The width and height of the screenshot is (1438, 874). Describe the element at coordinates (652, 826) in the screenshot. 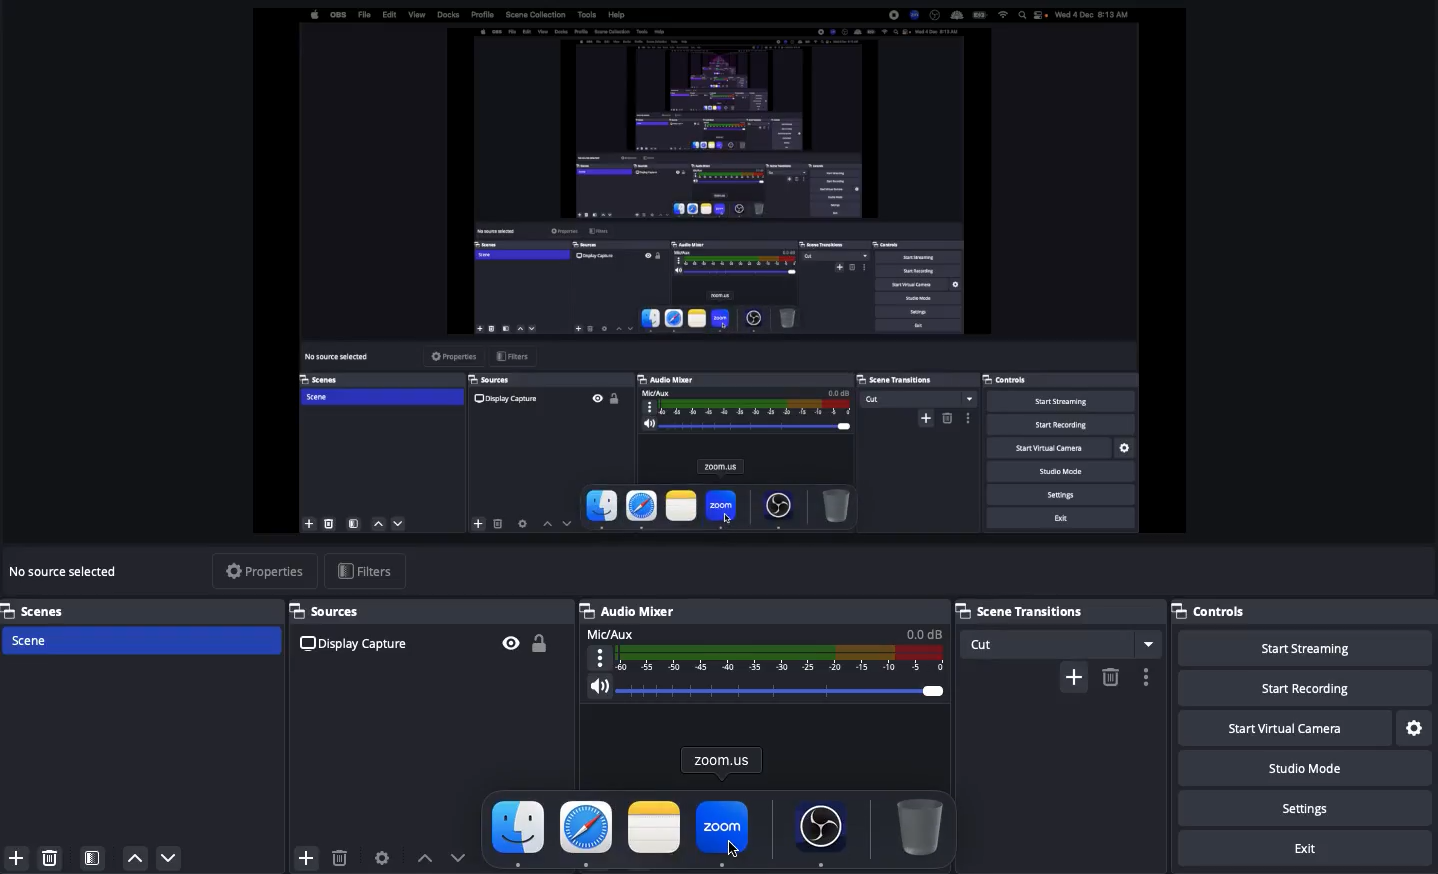

I see `Notes` at that location.